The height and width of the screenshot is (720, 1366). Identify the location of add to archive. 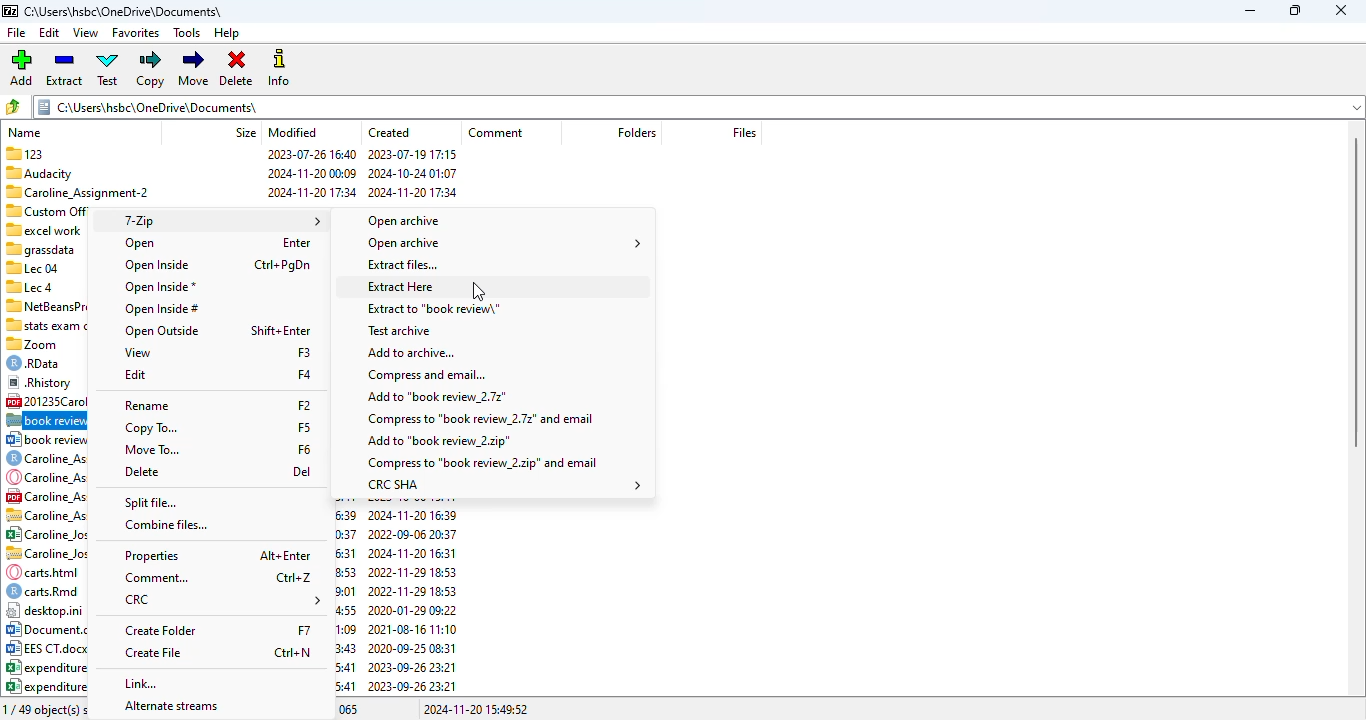
(411, 352).